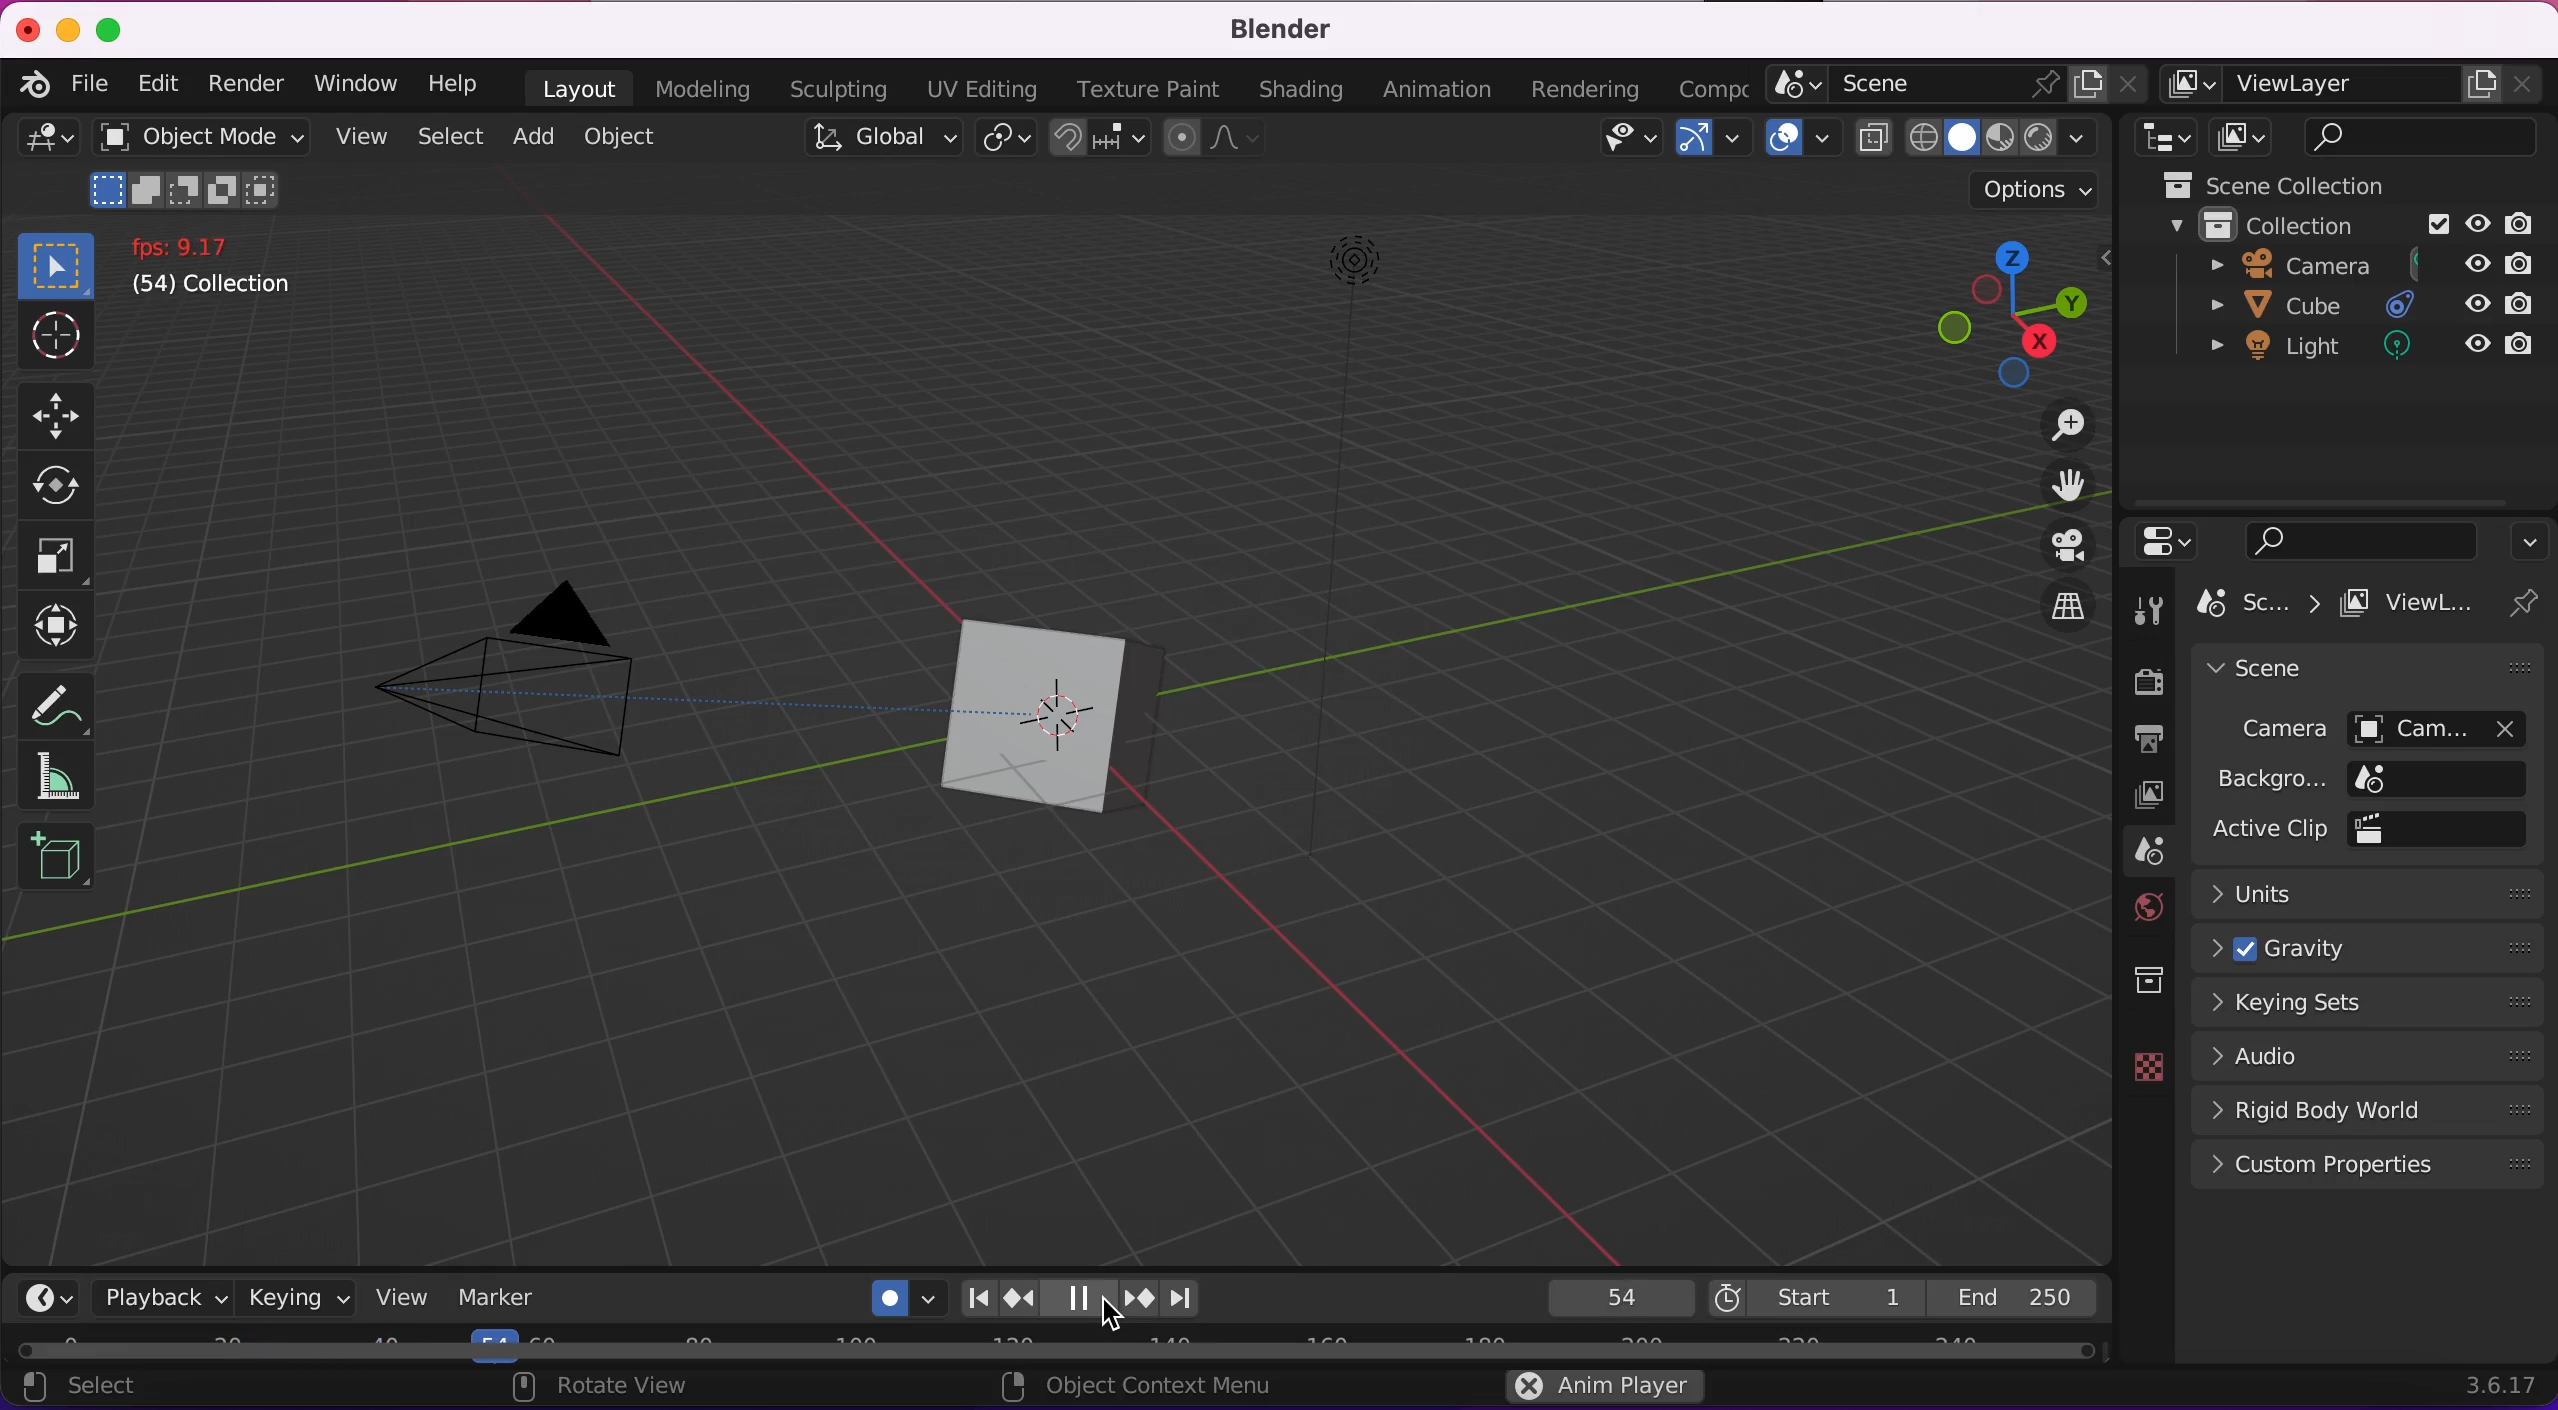  What do you see at coordinates (2032, 190) in the screenshot?
I see `options` at bounding box center [2032, 190].